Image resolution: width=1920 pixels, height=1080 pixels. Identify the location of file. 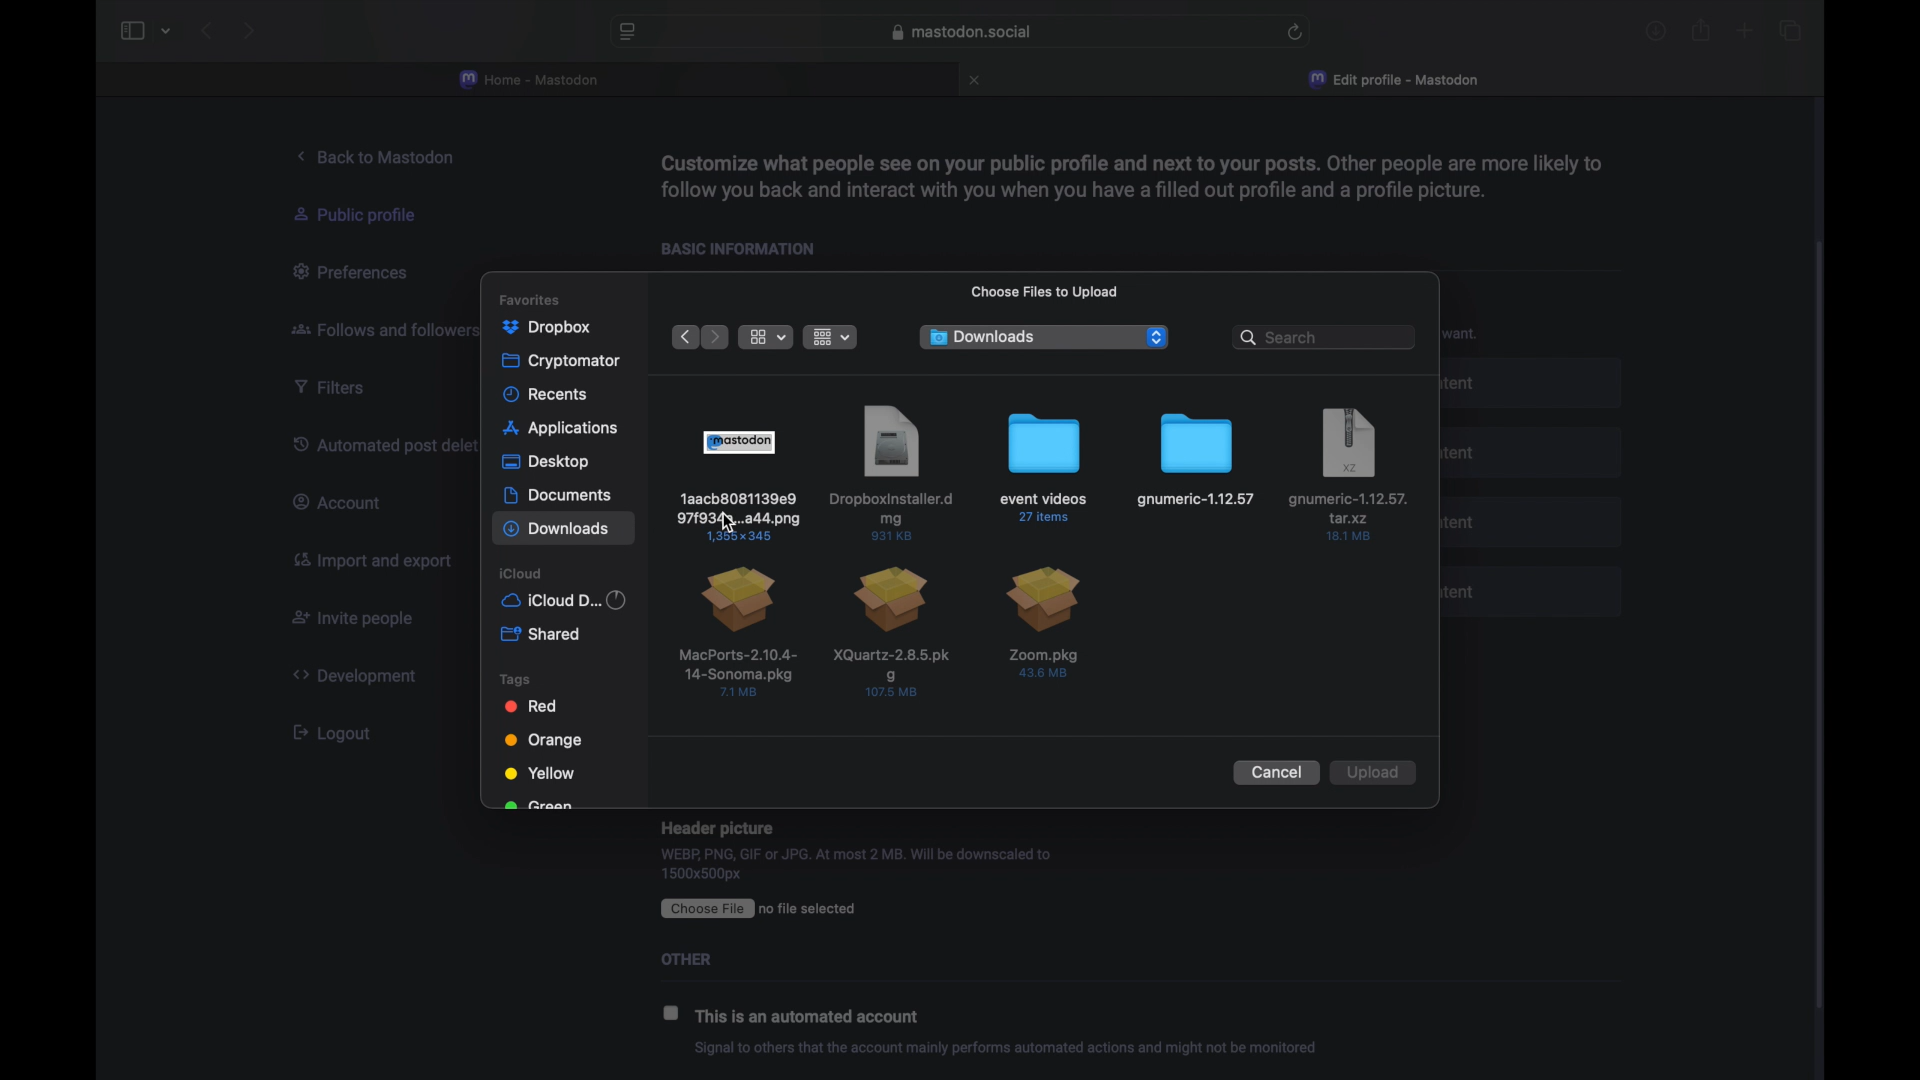
(738, 631).